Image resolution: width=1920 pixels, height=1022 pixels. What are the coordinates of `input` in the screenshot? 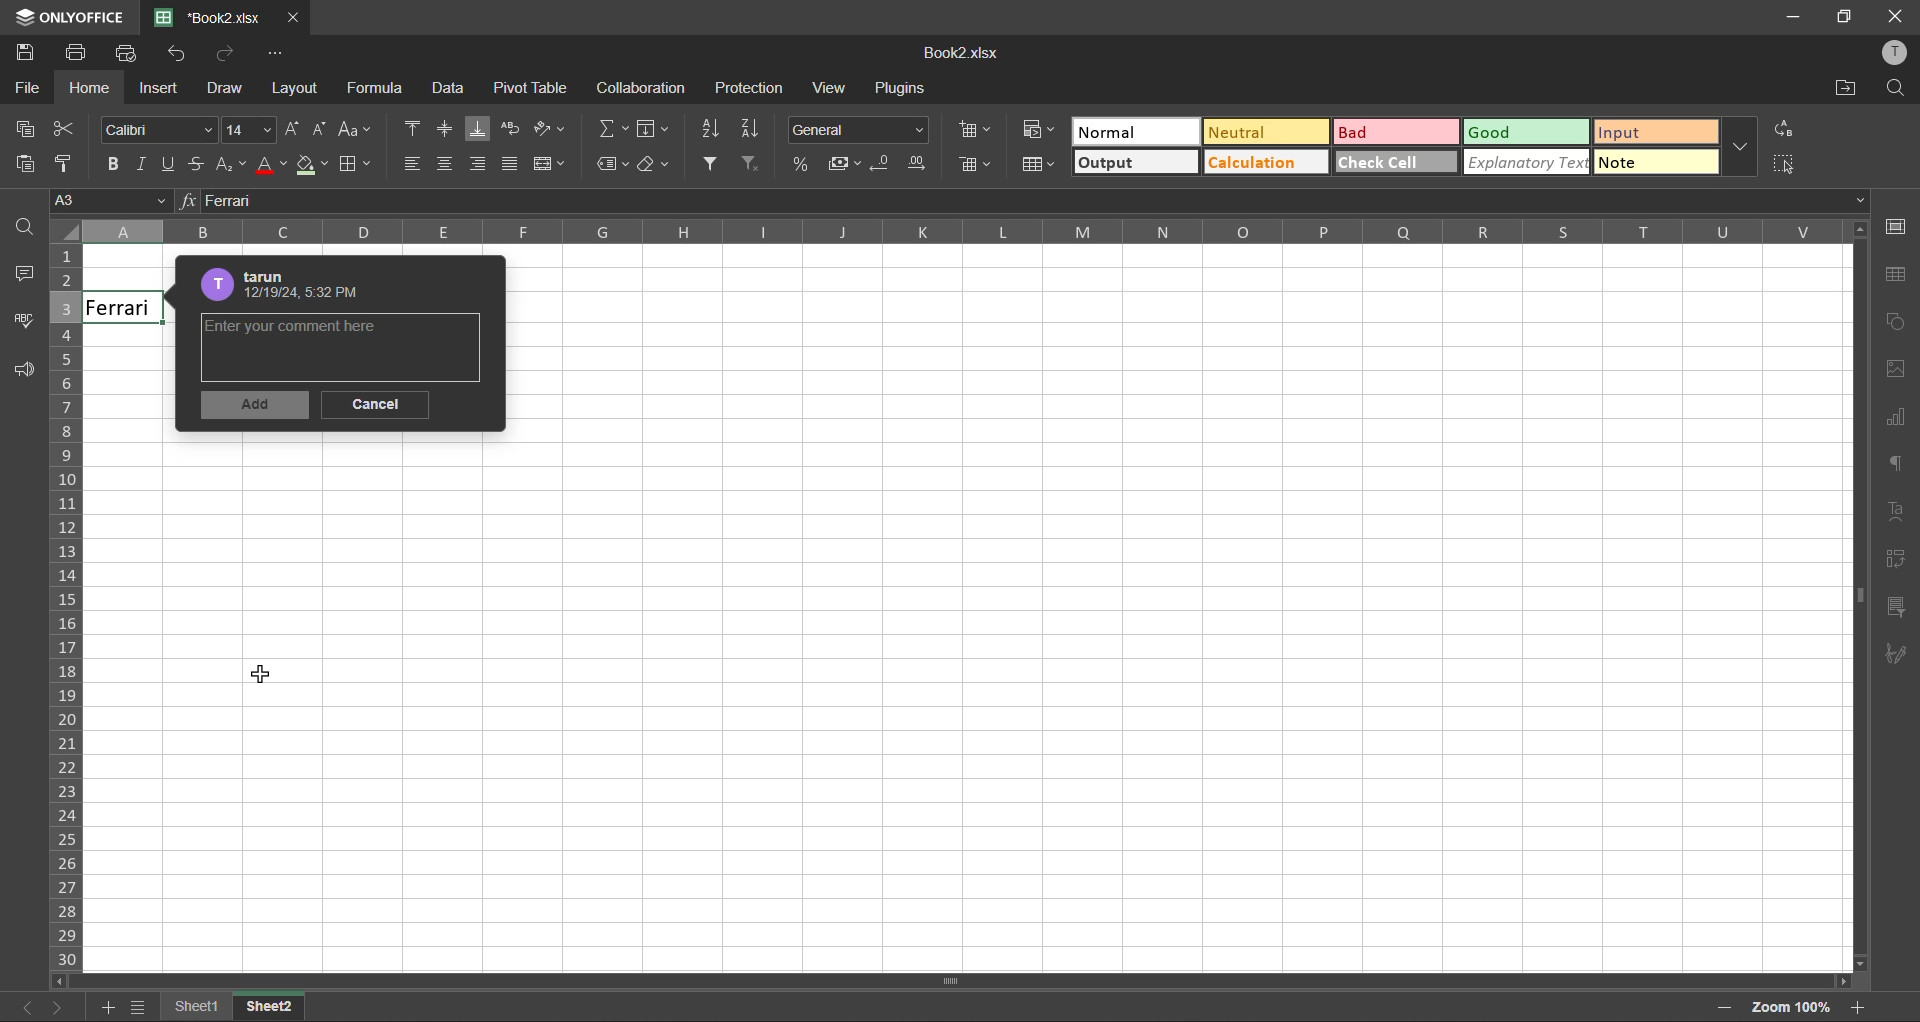 It's located at (1660, 132).